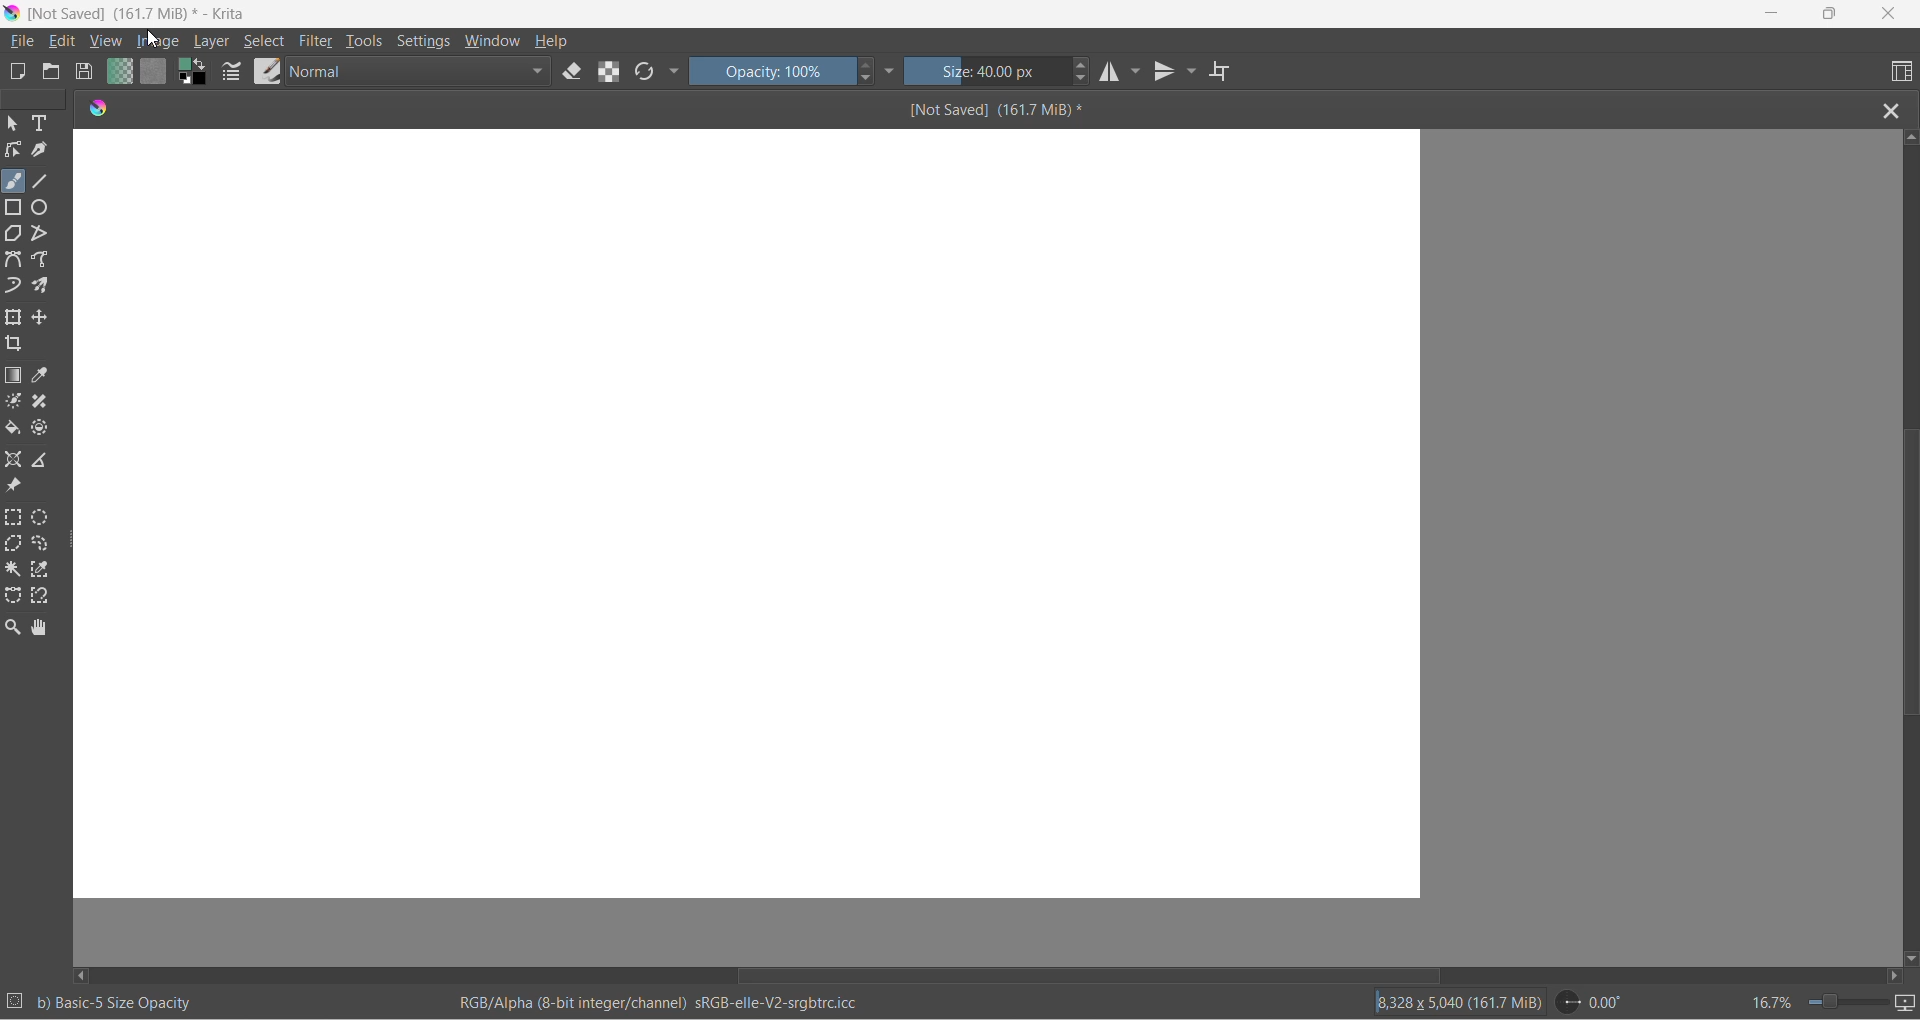 The width and height of the screenshot is (1920, 1020). What do you see at coordinates (151, 40) in the screenshot?
I see `Cursor` at bounding box center [151, 40].